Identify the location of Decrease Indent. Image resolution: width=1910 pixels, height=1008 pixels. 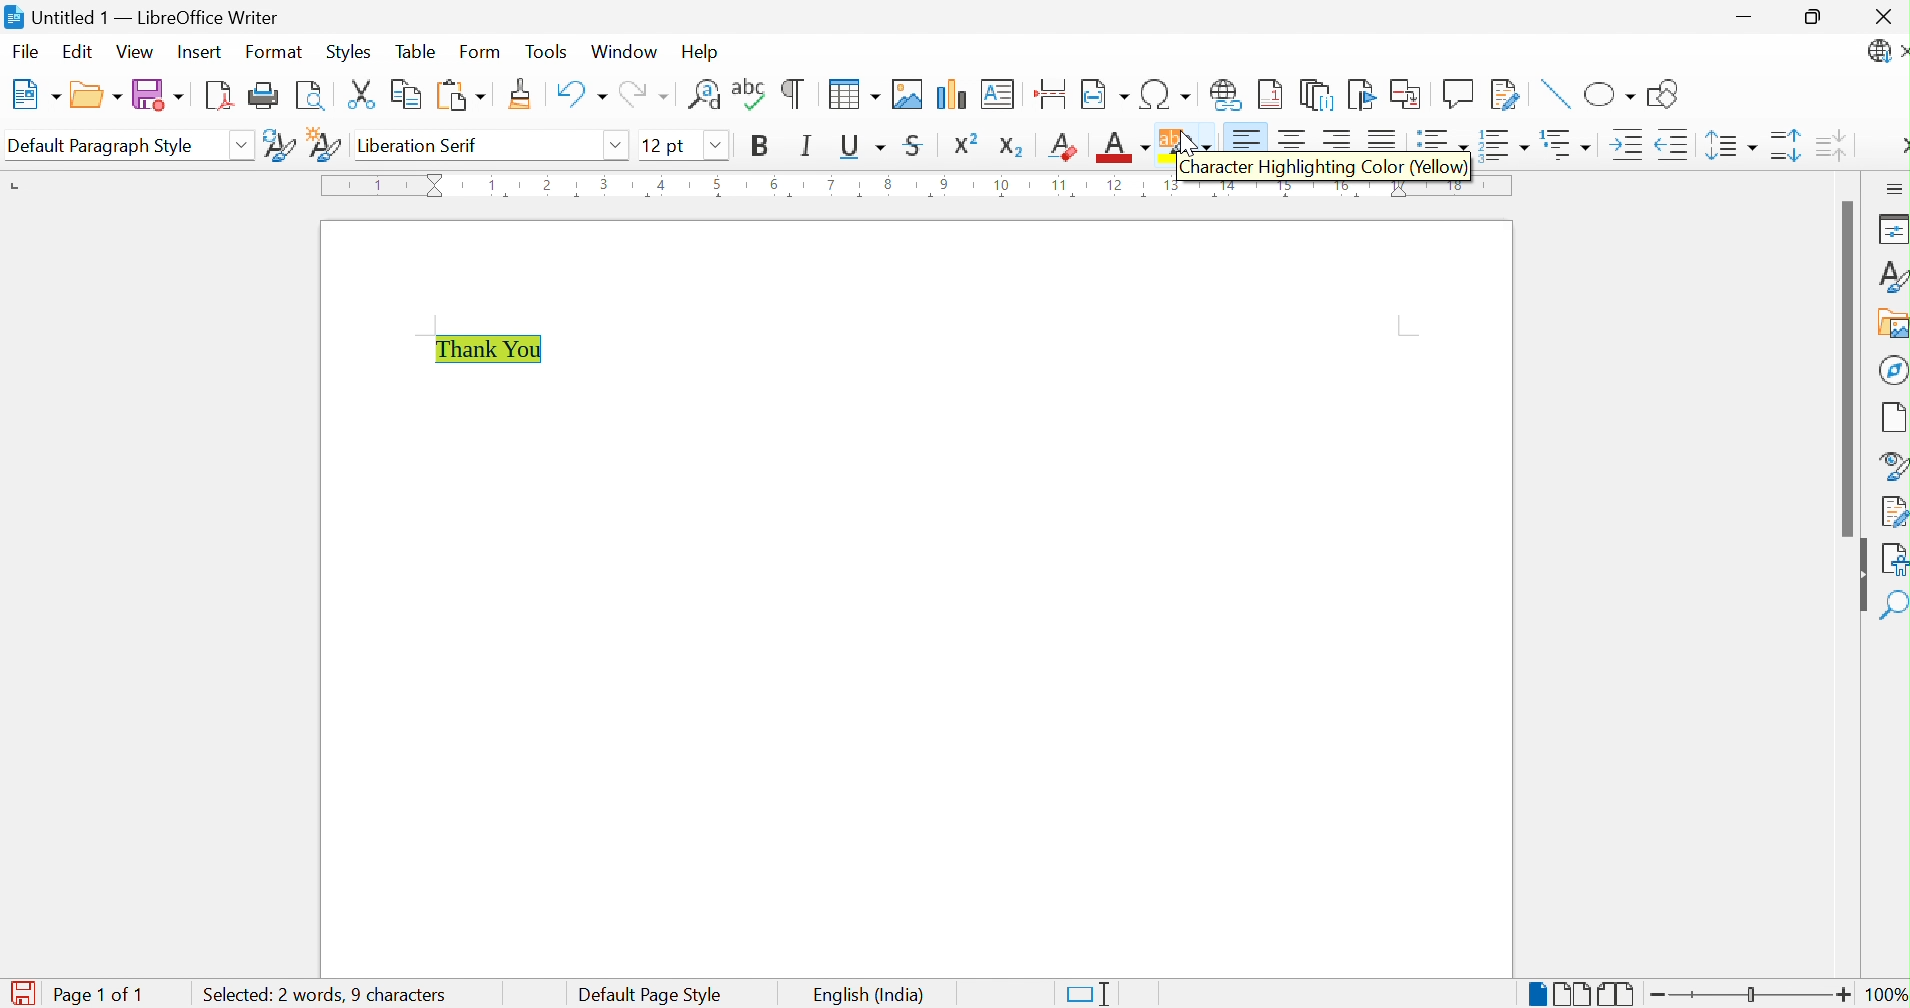
(1674, 144).